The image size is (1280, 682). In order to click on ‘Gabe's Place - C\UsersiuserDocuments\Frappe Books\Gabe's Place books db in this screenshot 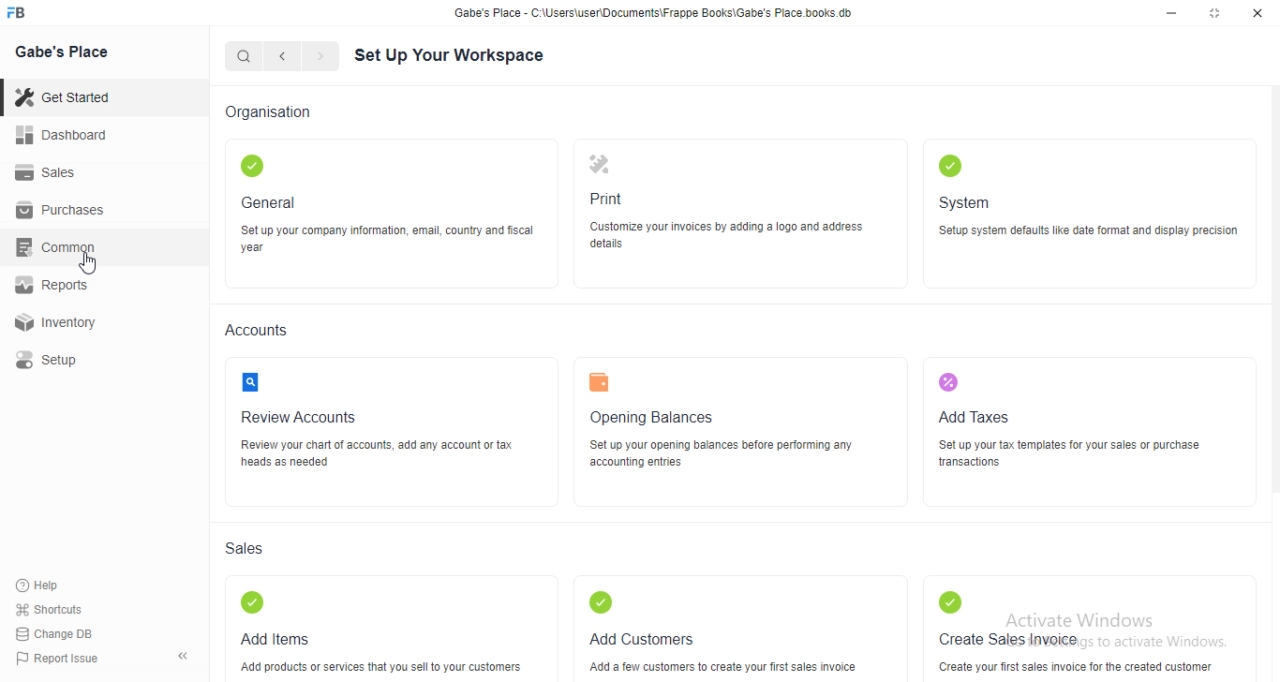, I will do `click(653, 12)`.